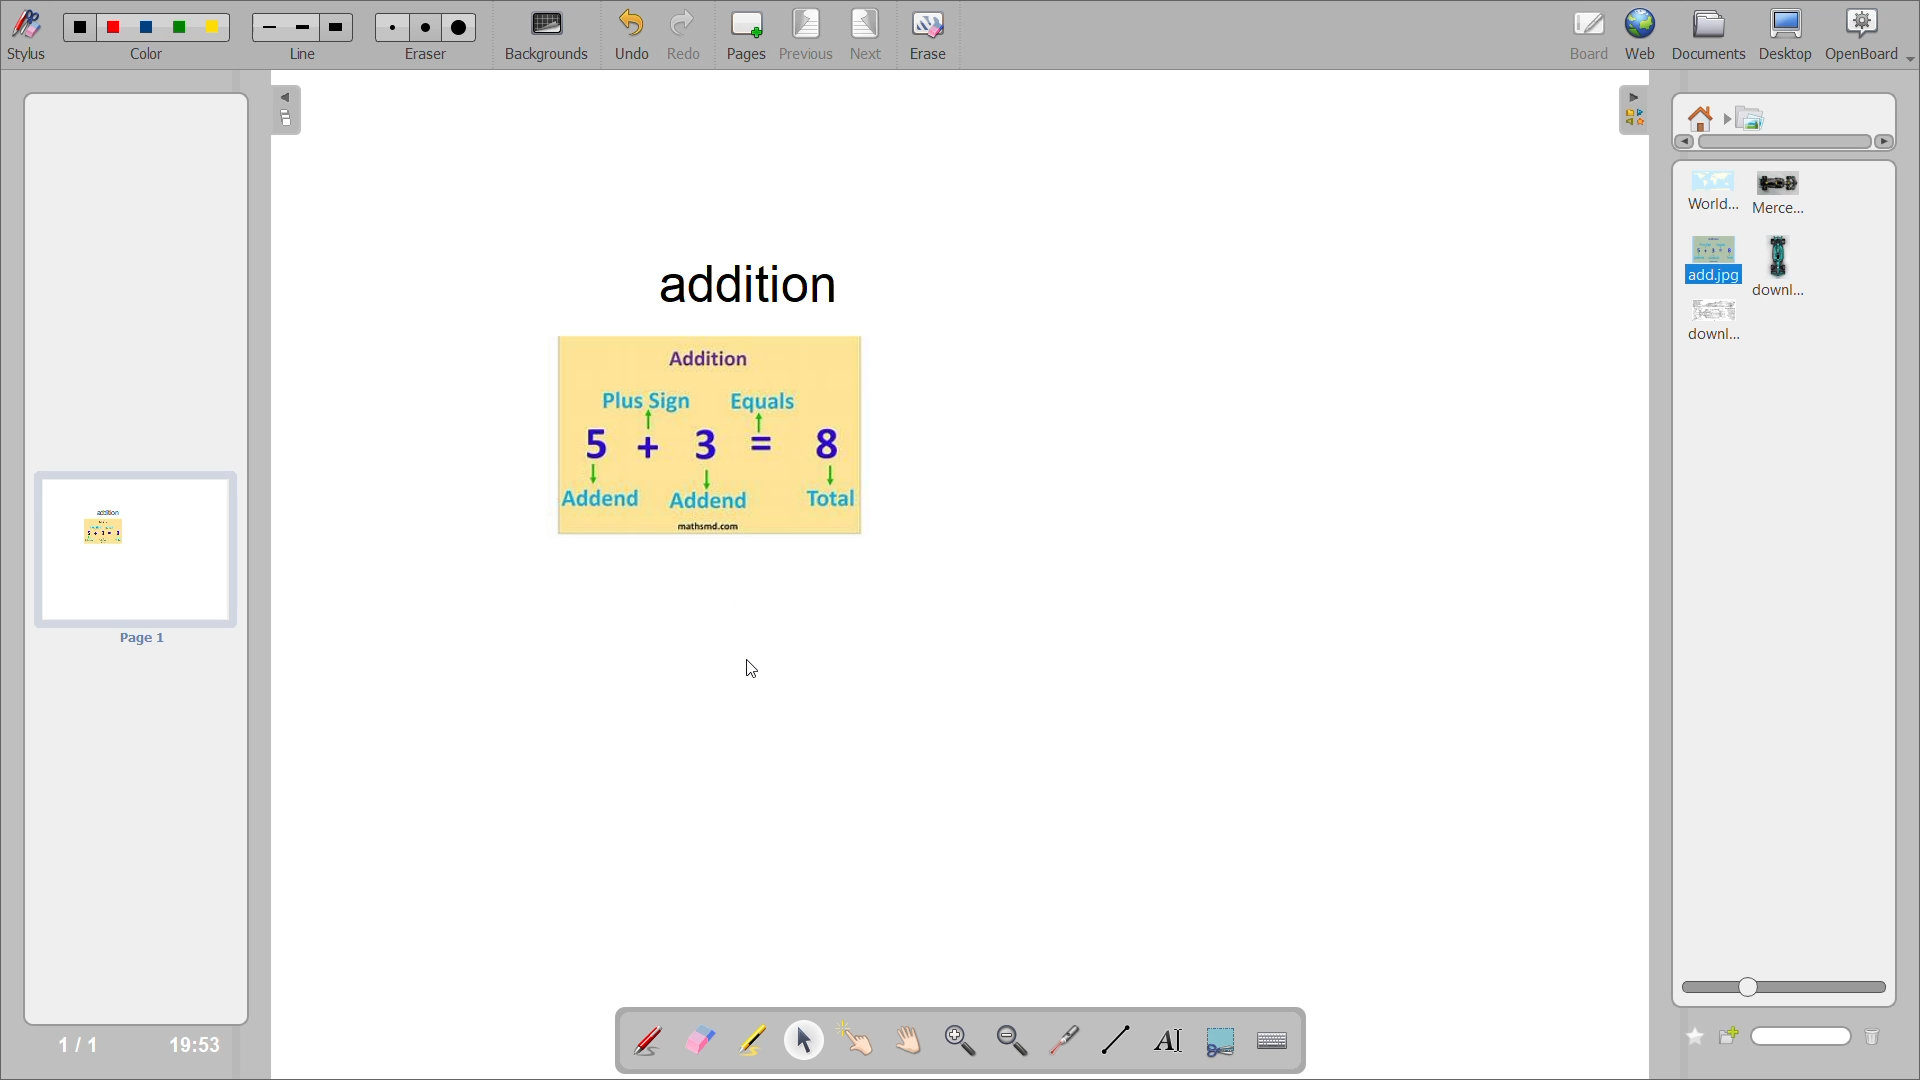 The image size is (1920, 1080). Describe the element at coordinates (1792, 264) in the screenshot. I see `image 4` at that location.